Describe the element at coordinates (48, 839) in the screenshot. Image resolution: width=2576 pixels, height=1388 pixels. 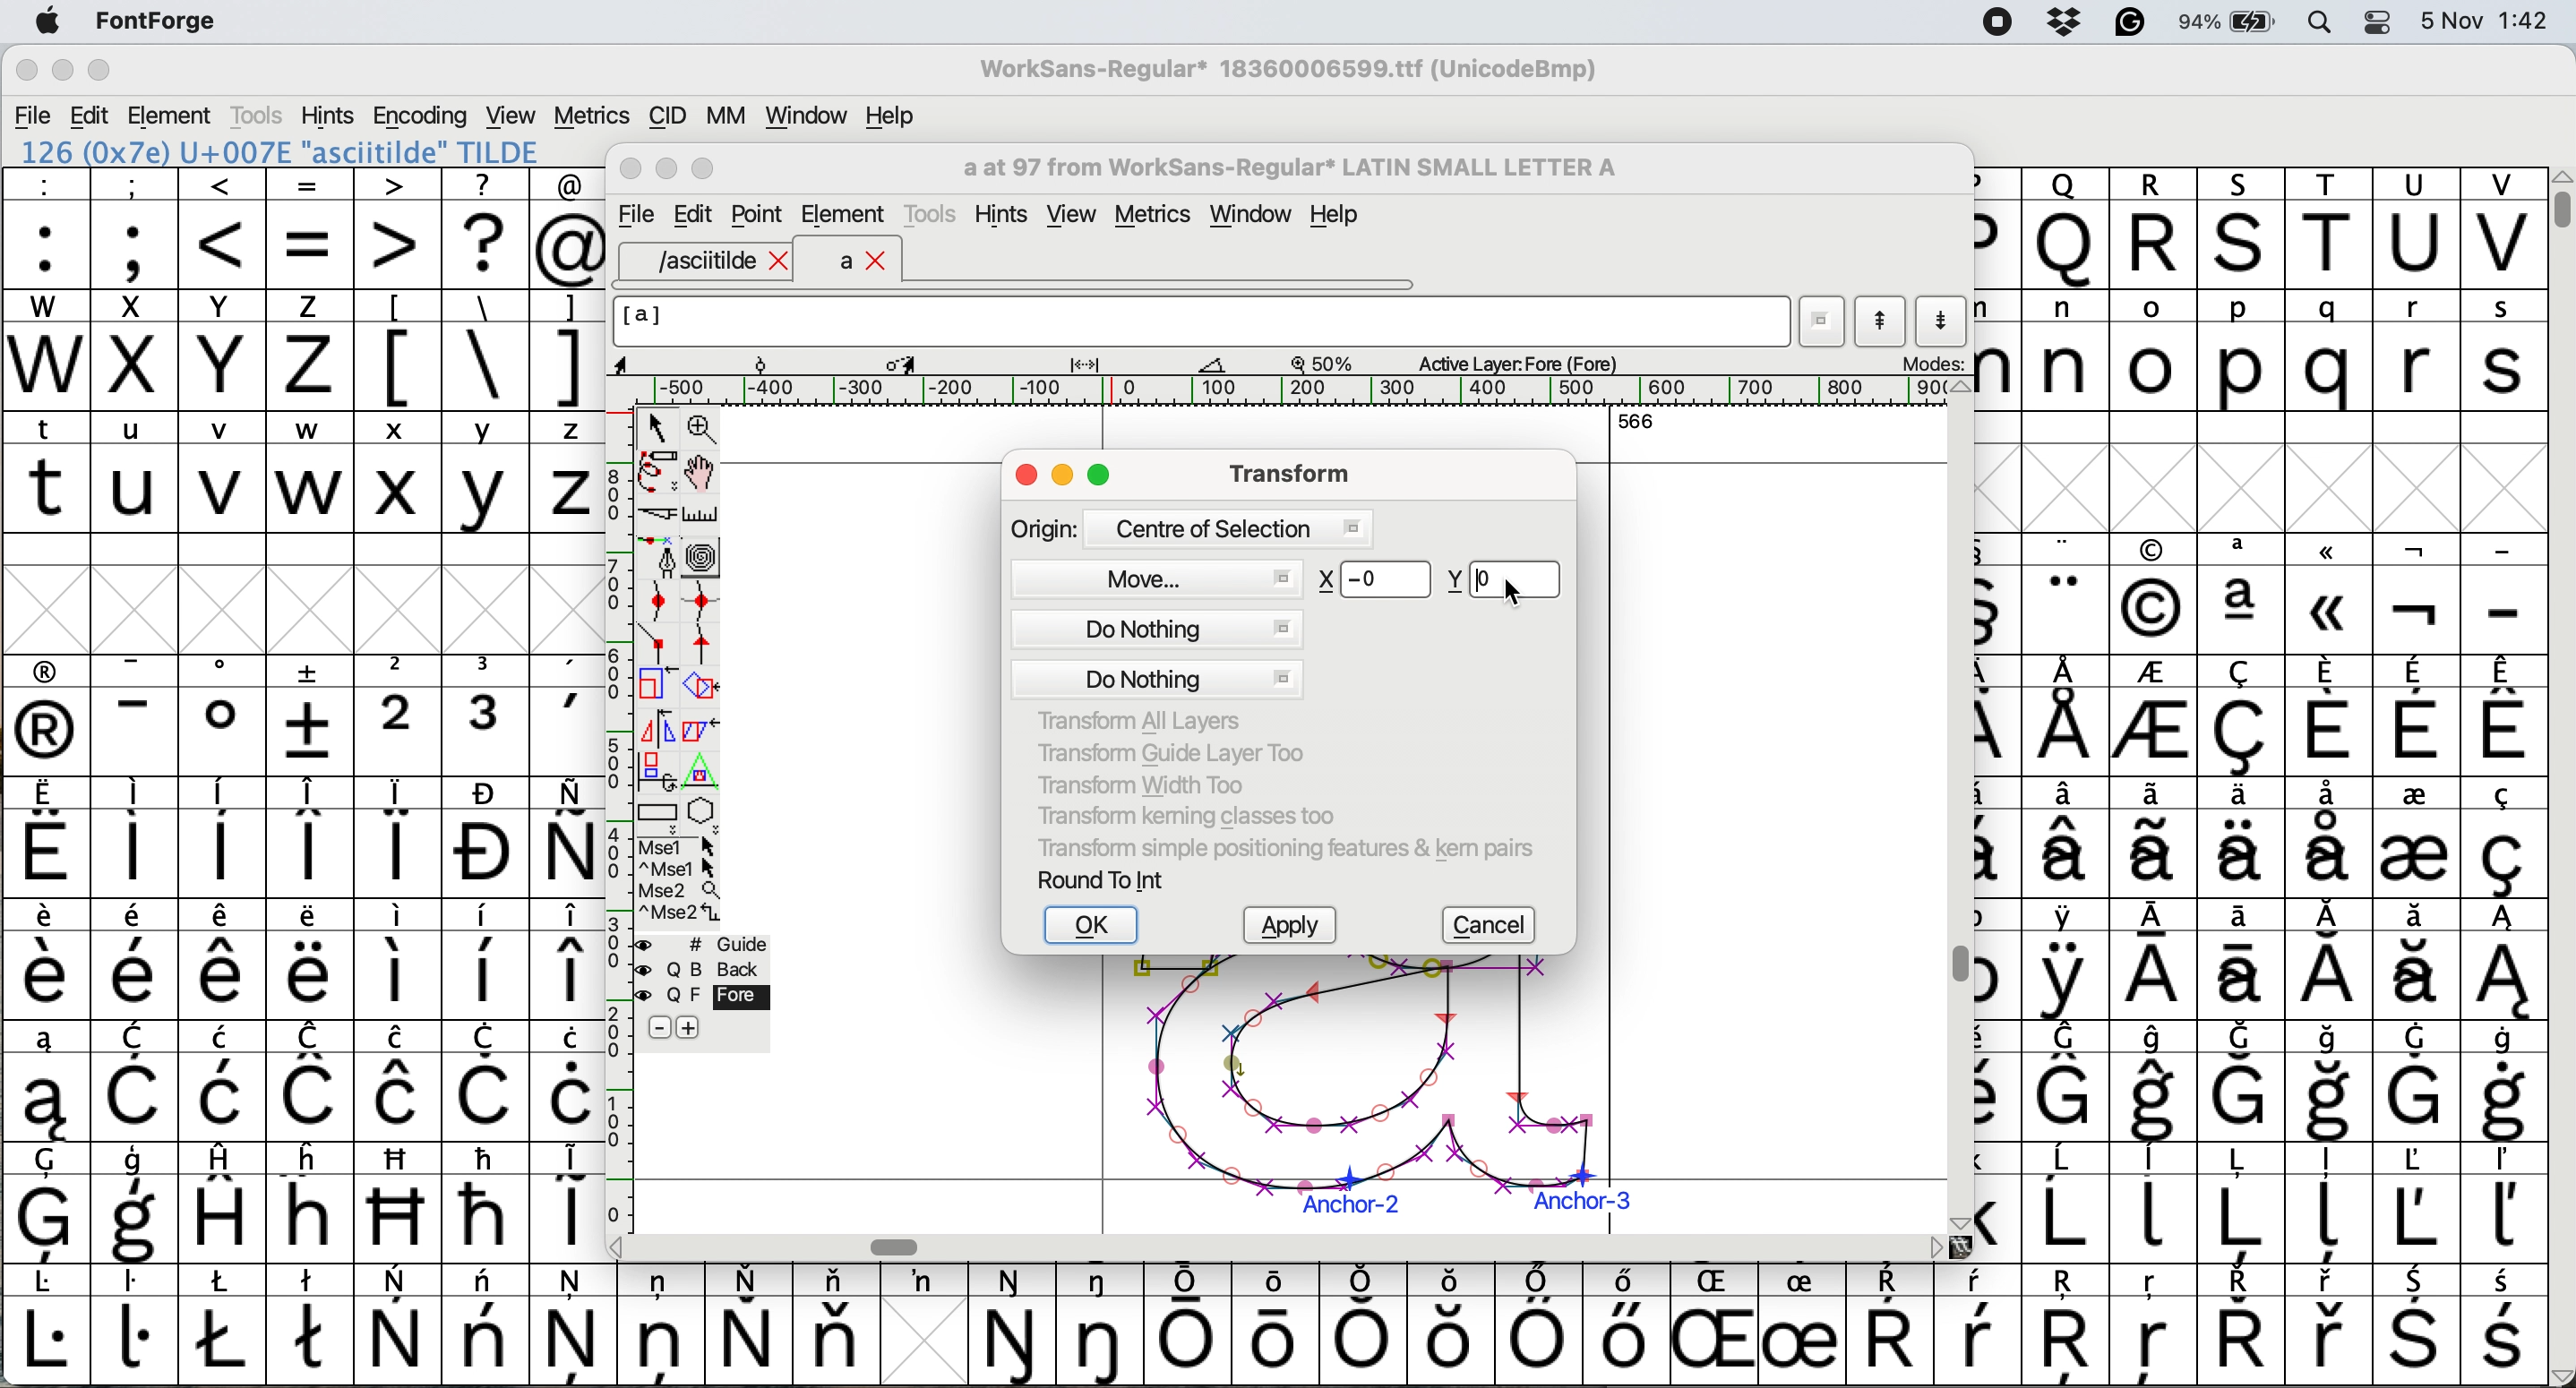
I see `symbol` at that location.